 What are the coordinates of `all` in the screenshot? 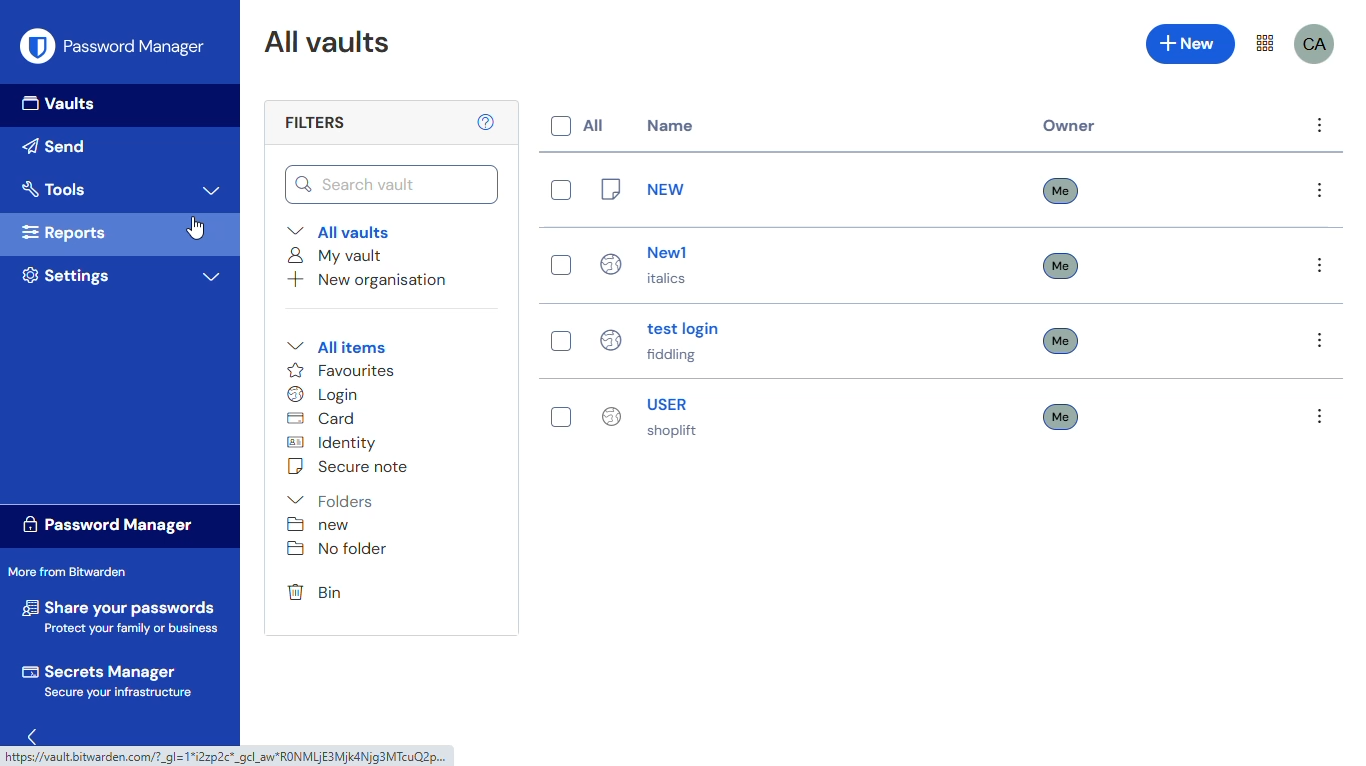 It's located at (576, 126).